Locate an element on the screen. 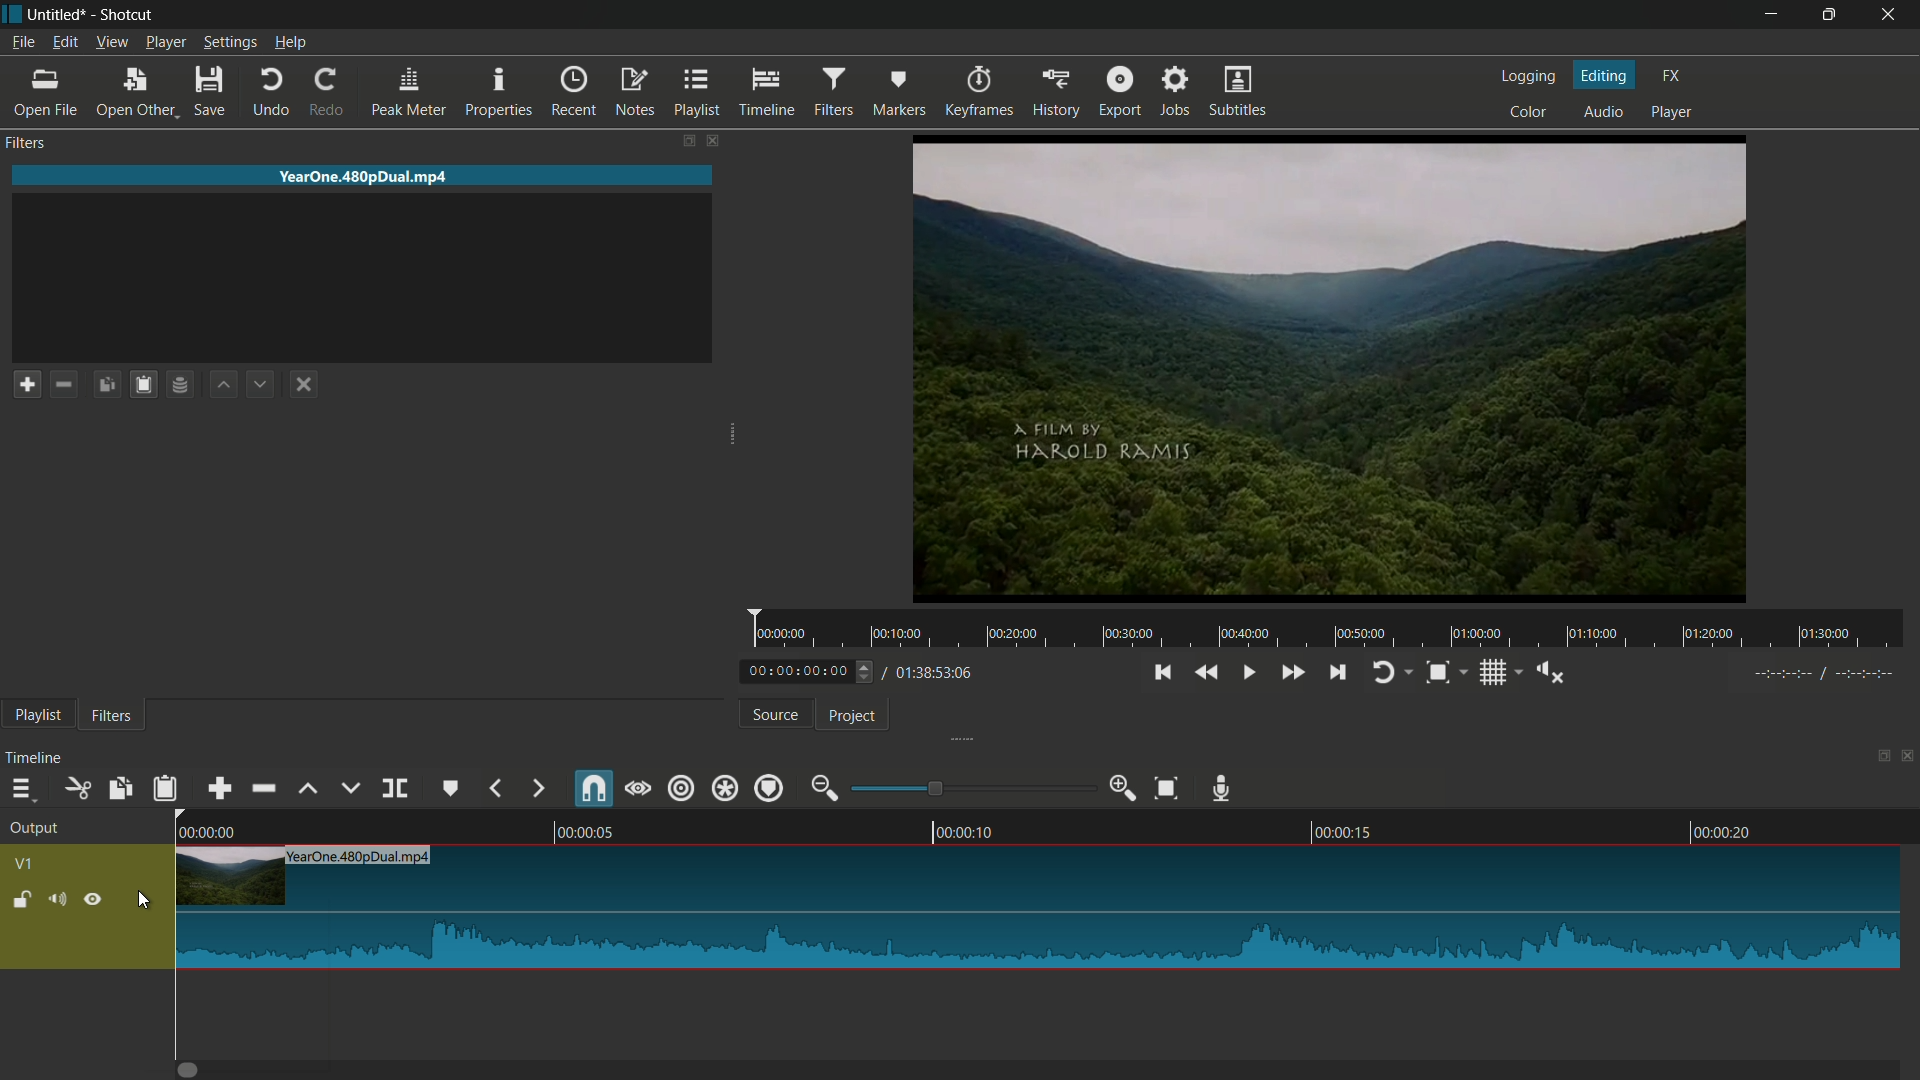 The width and height of the screenshot is (1920, 1080). minimize is located at coordinates (1775, 15).